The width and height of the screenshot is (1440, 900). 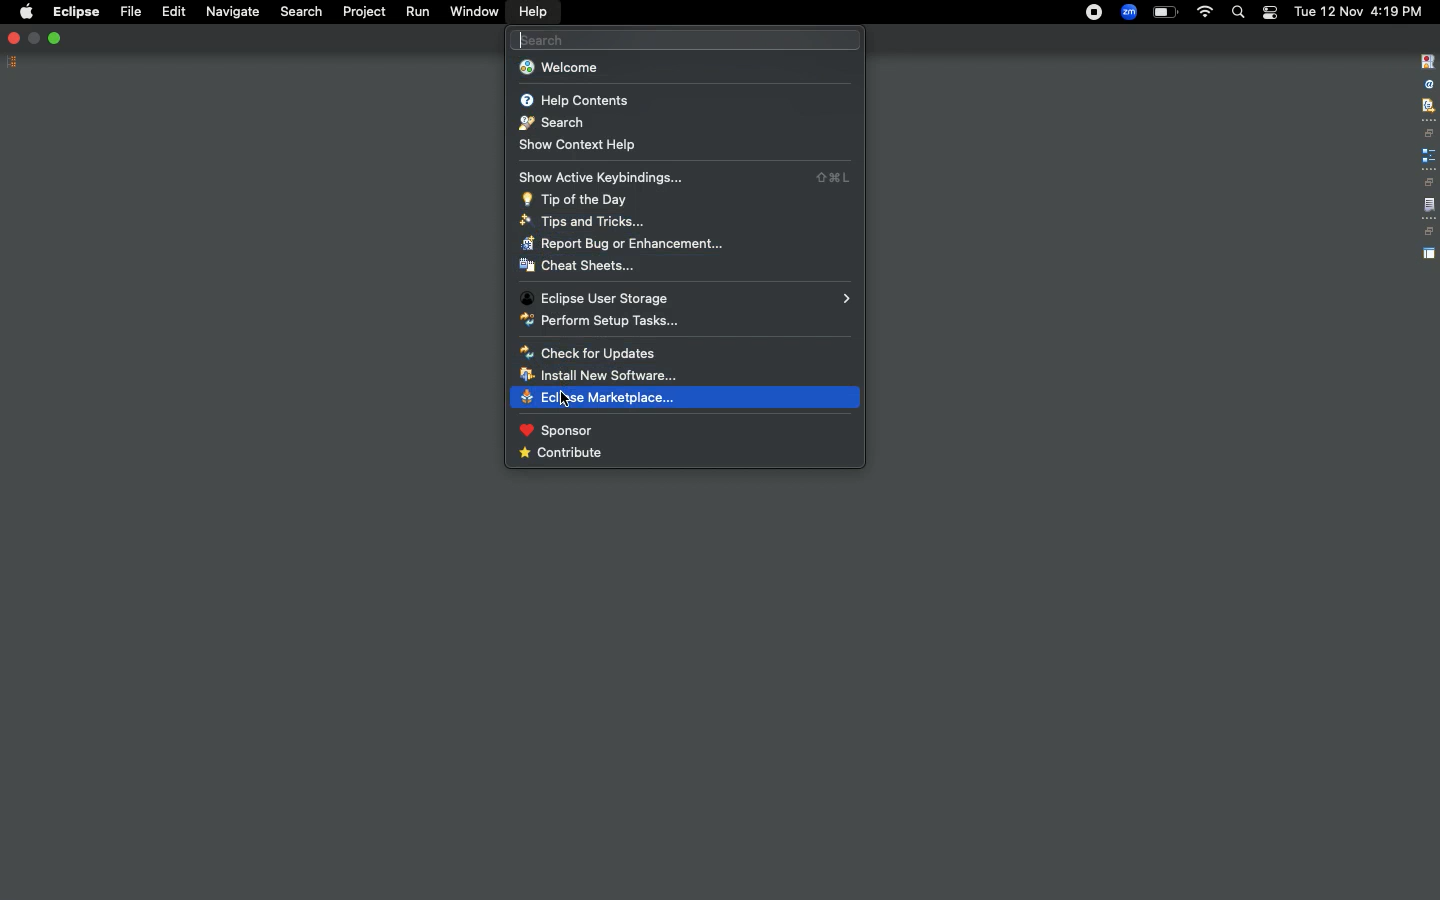 What do you see at coordinates (559, 69) in the screenshot?
I see `Welcome` at bounding box center [559, 69].